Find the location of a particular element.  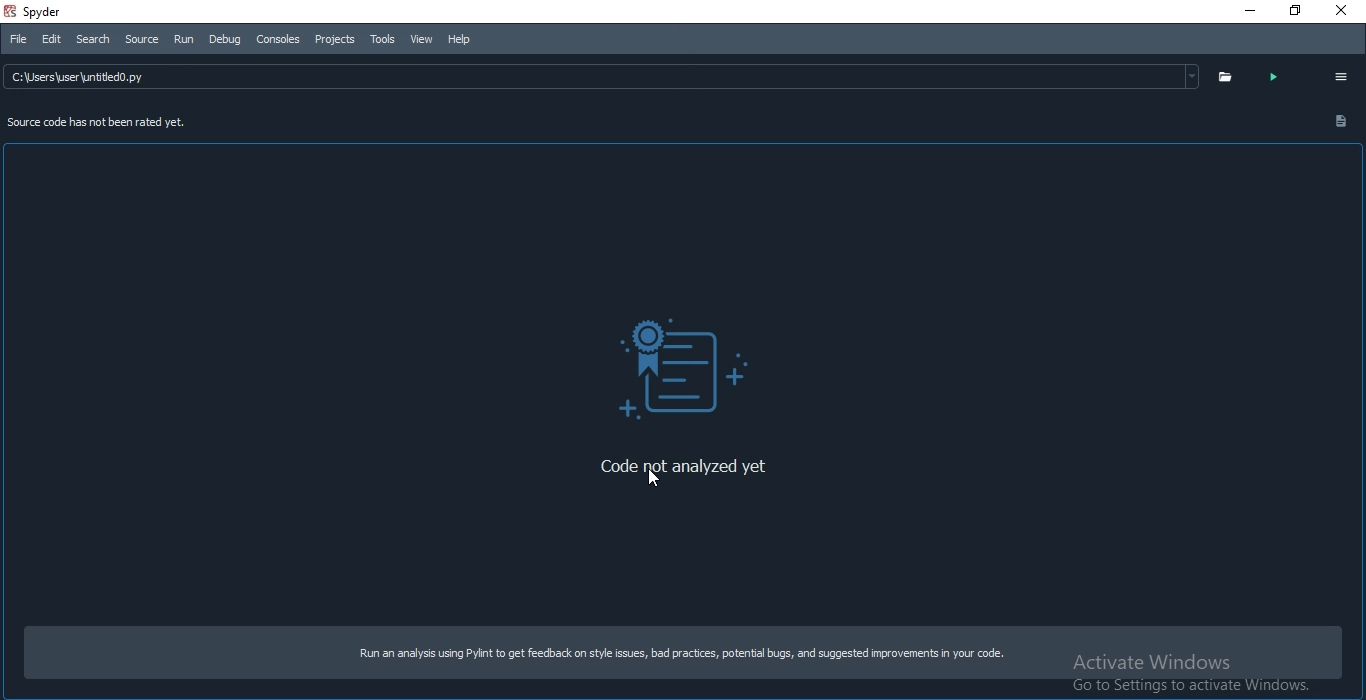

view is located at coordinates (421, 39).